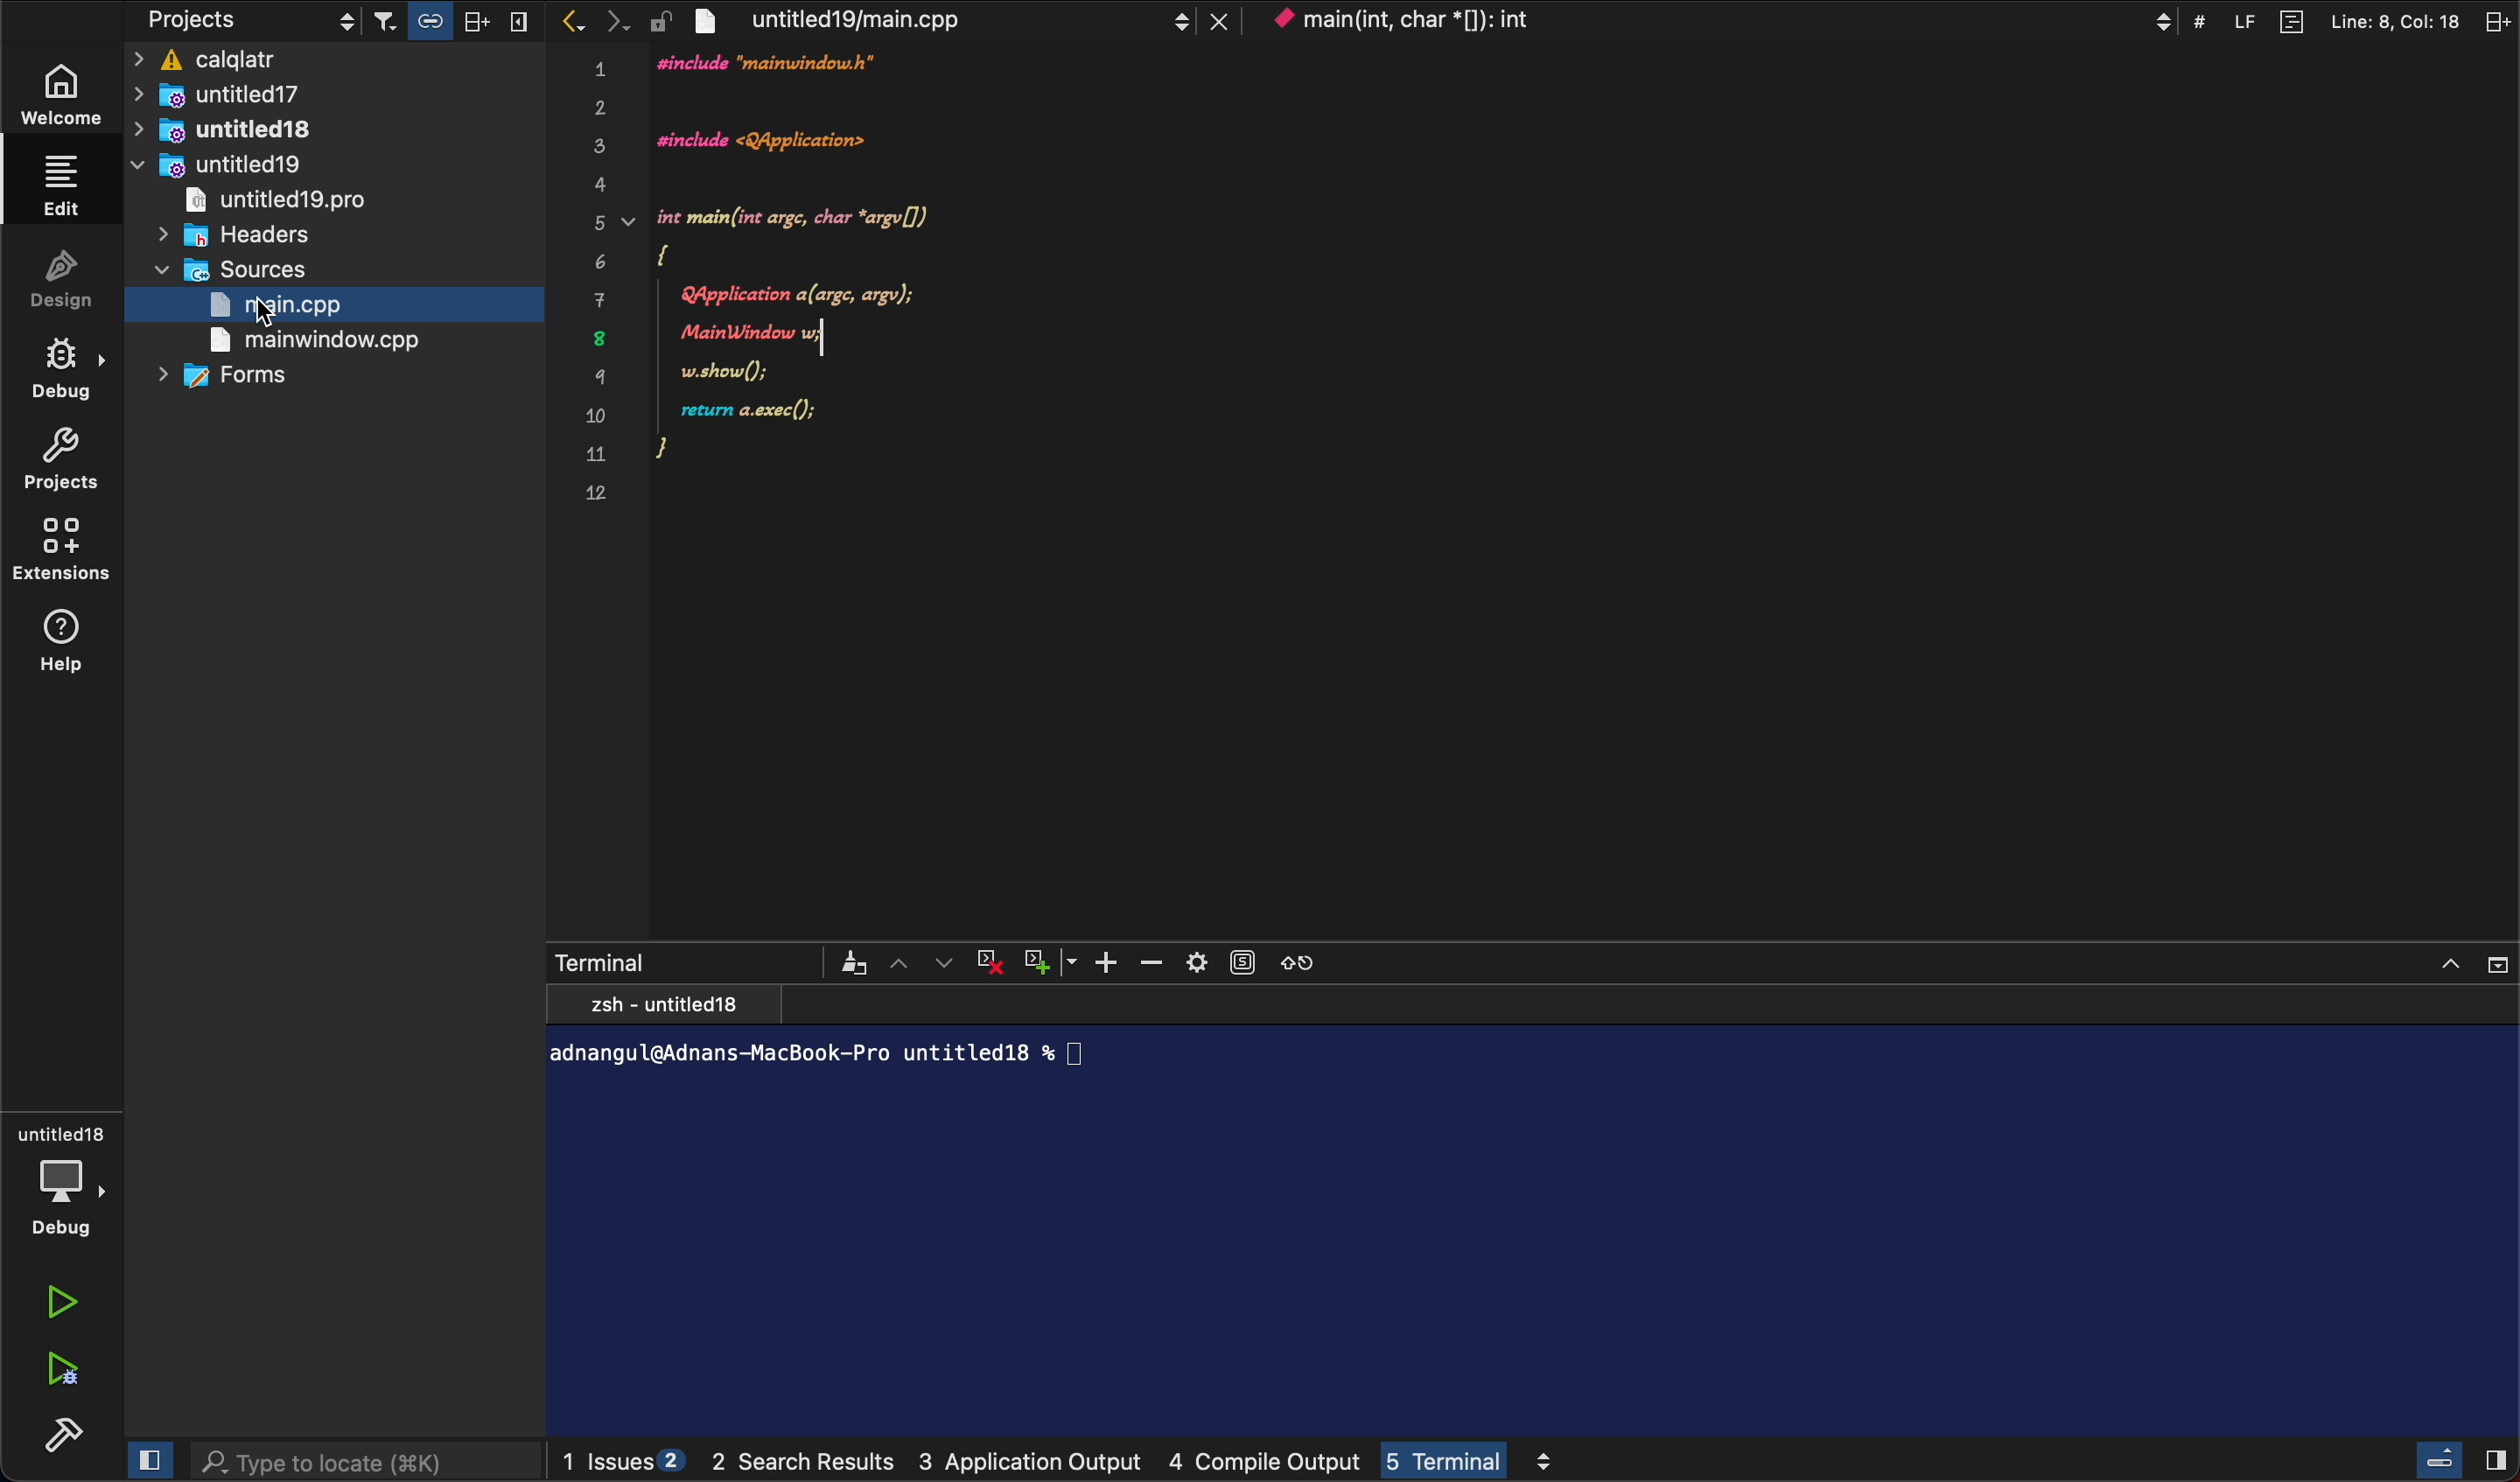  What do you see at coordinates (1076, 1463) in the screenshot?
I see `logs` at bounding box center [1076, 1463].